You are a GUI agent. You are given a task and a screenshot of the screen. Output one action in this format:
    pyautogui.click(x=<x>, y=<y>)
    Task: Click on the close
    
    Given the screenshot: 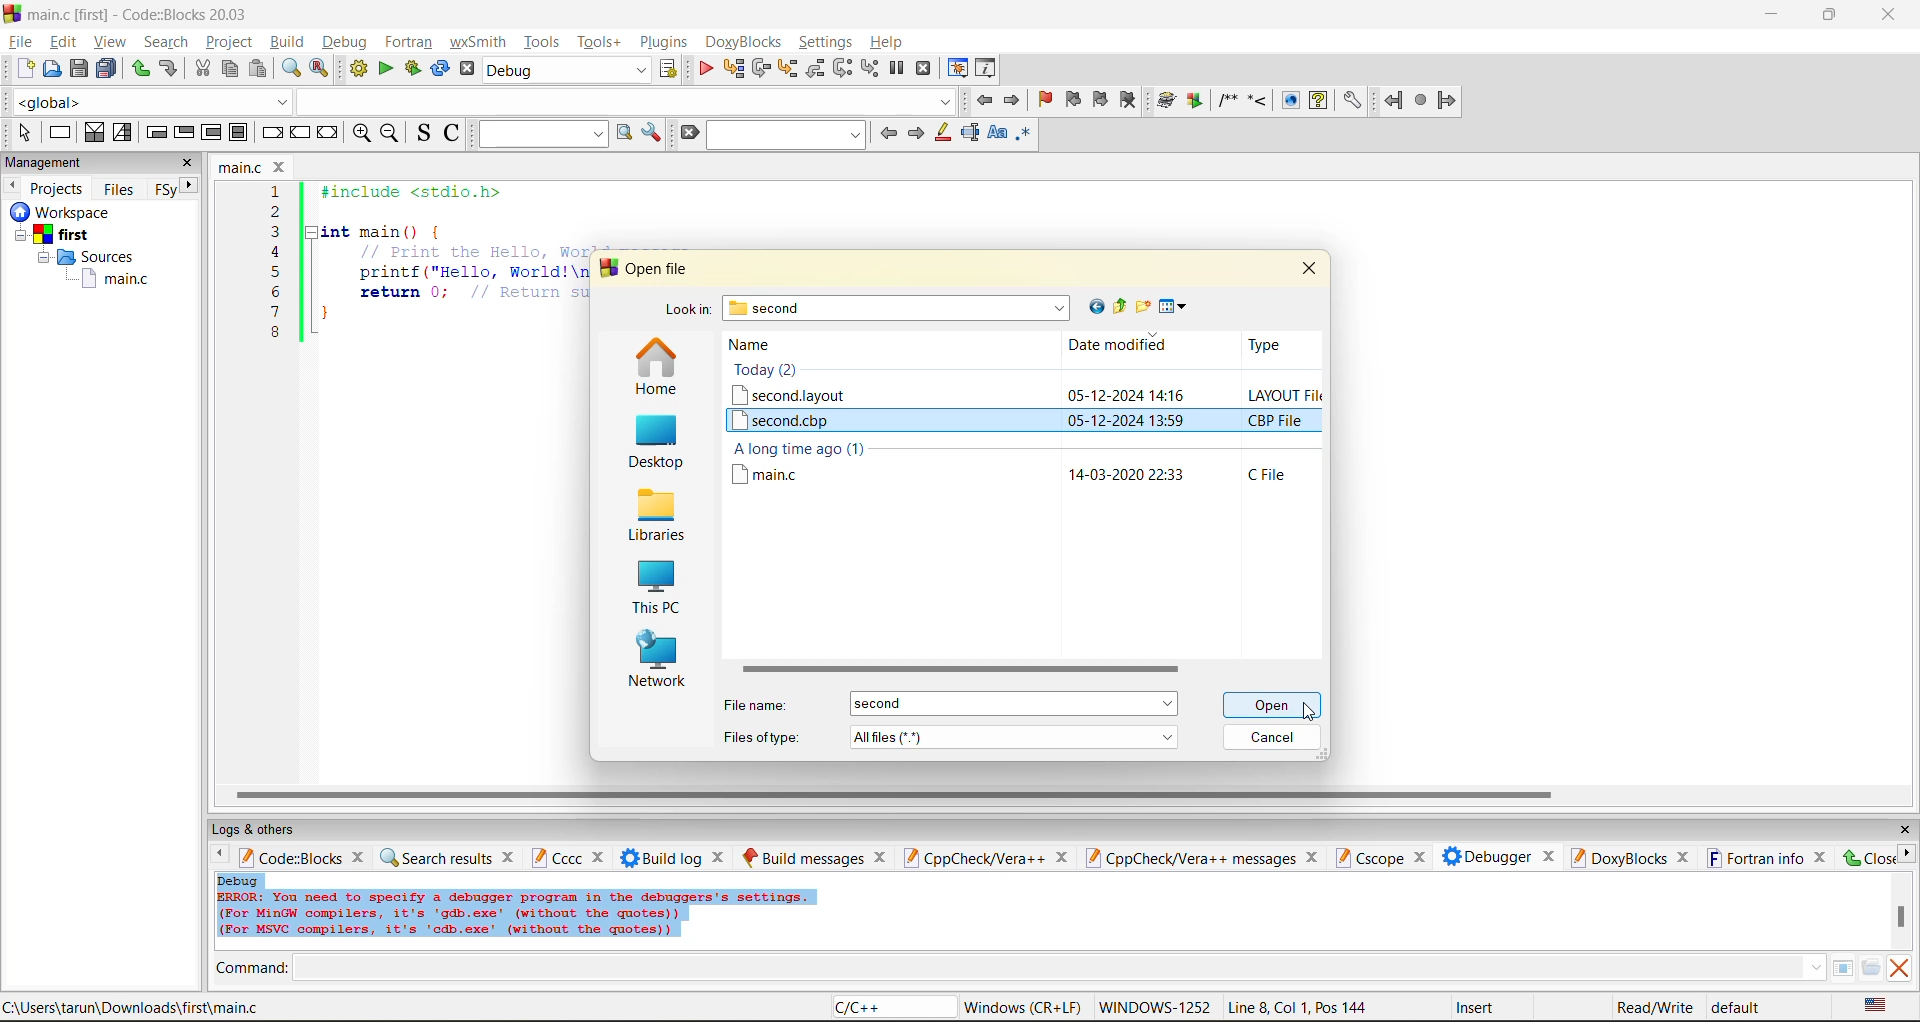 What is the action you would take?
    pyautogui.click(x=1822, y=857)
    